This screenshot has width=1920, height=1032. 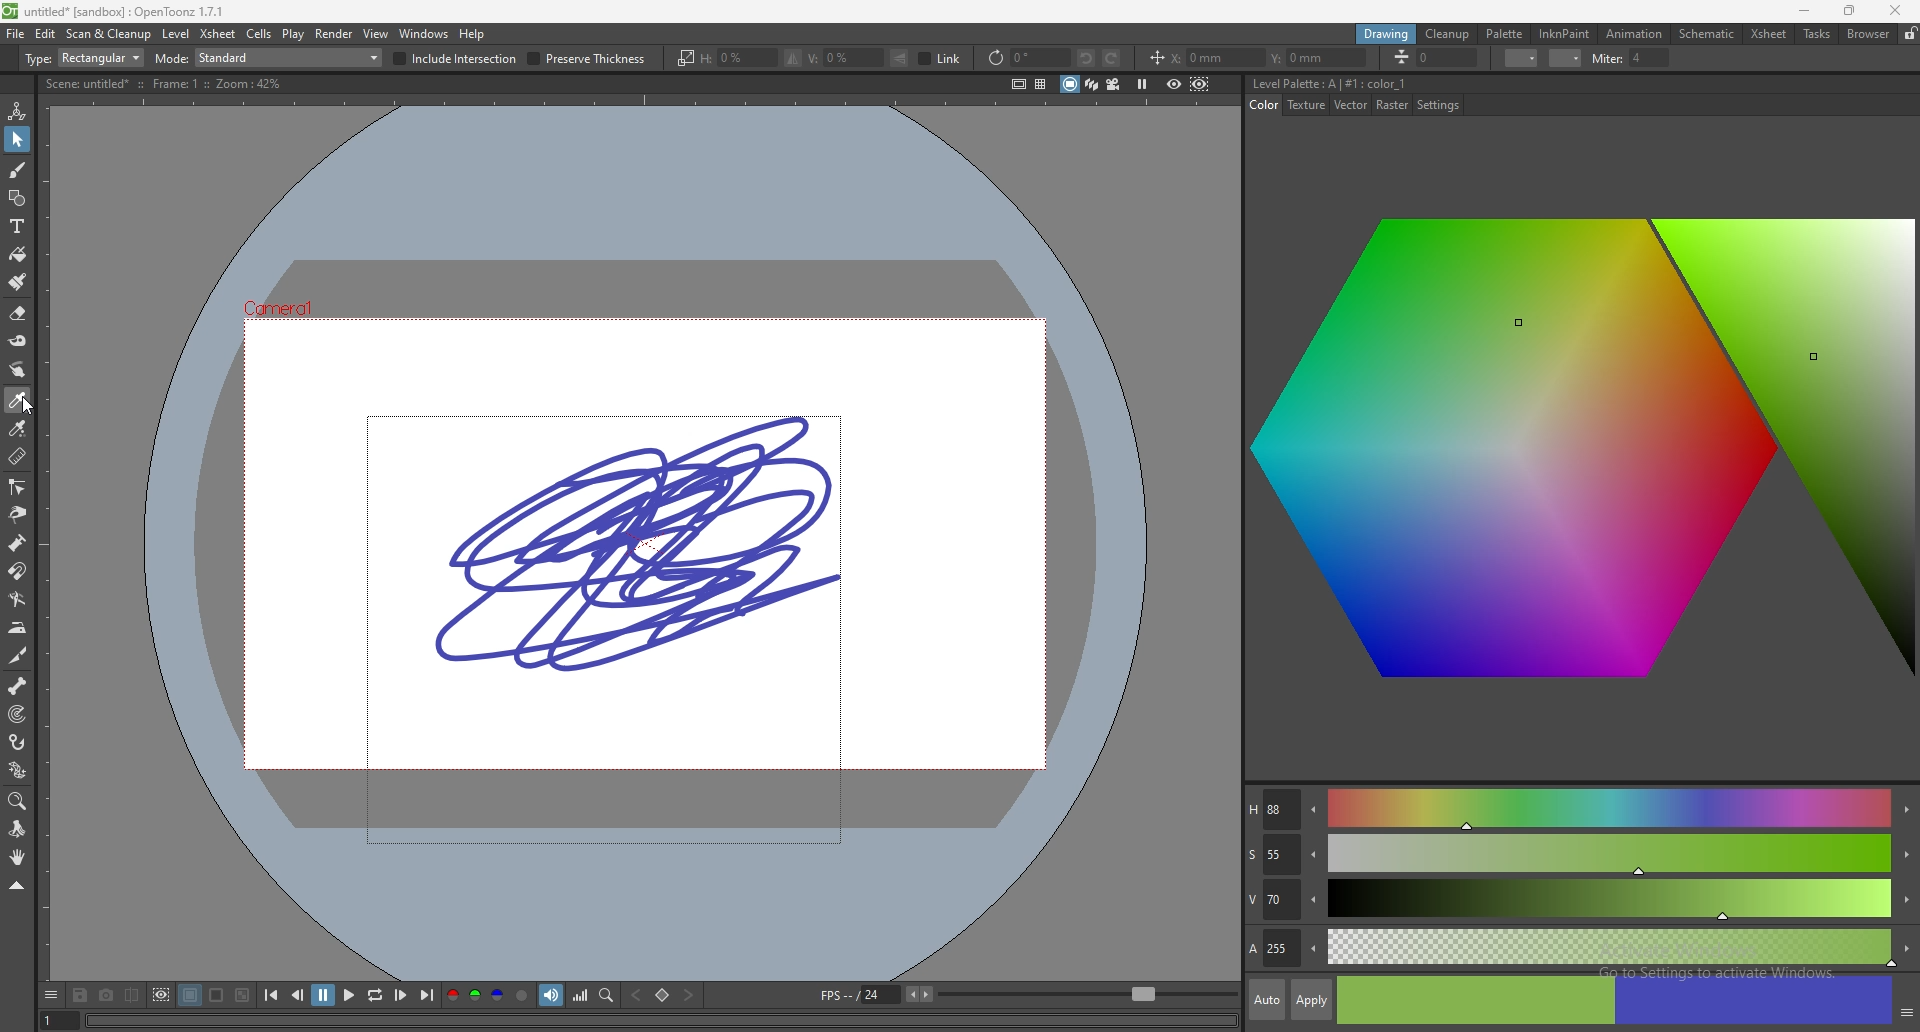 I want to click on options, so click(x=53, y=995).